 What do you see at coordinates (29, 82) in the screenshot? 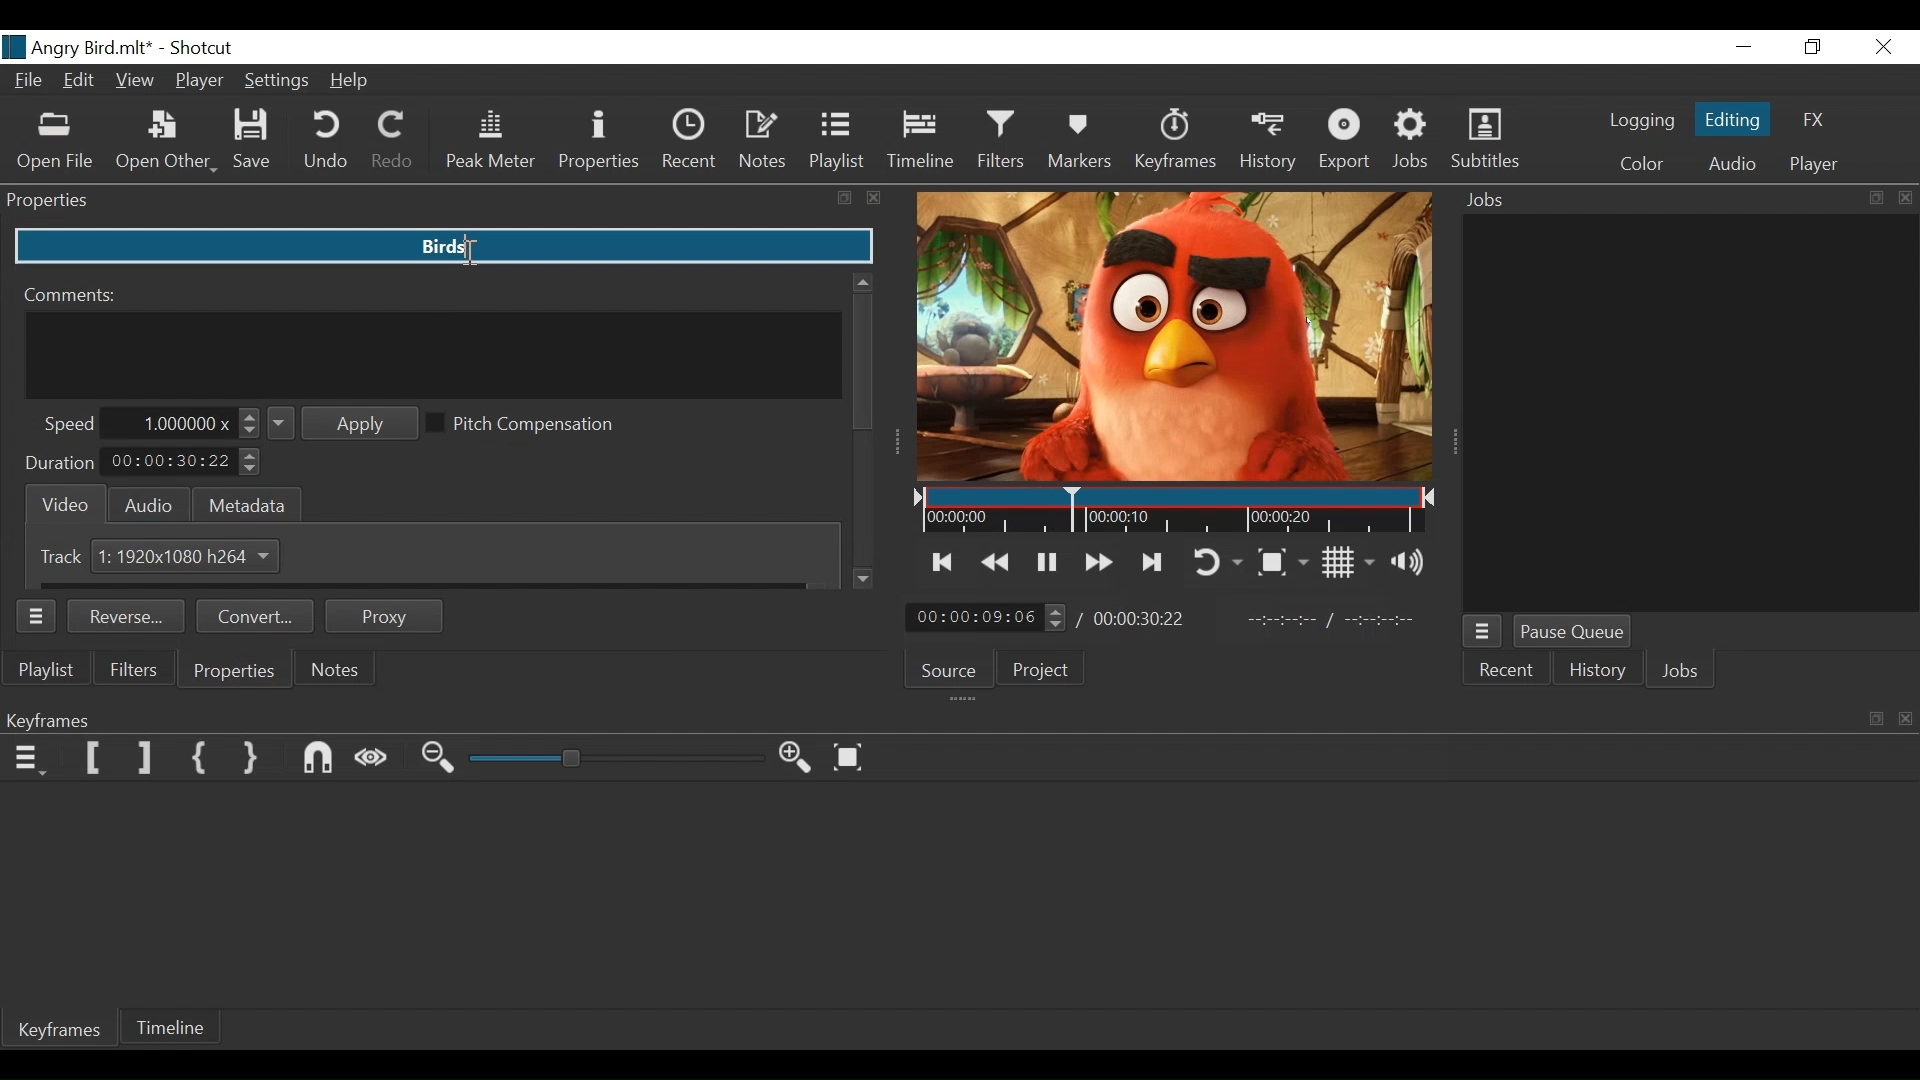
I see `File` at bounding box center [29, 82].